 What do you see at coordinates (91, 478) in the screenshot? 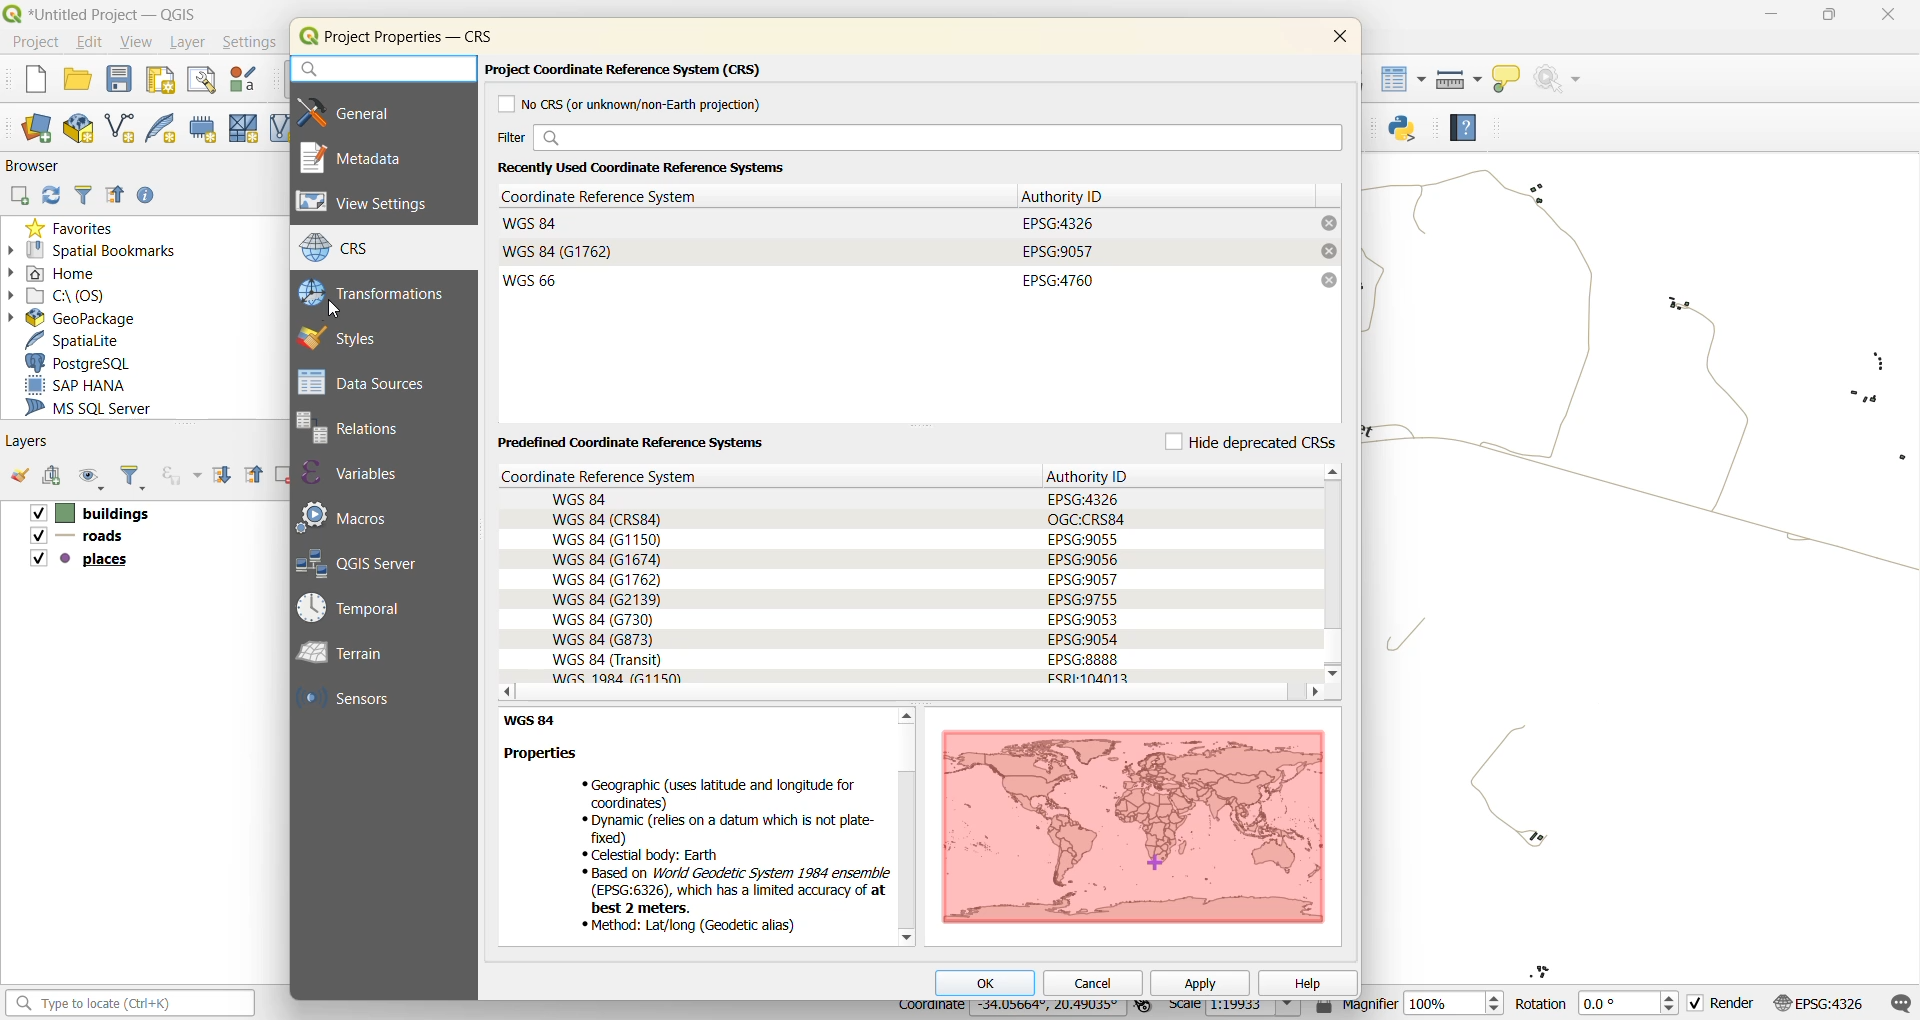
I see `manage map` at bounding box center [91, 478].